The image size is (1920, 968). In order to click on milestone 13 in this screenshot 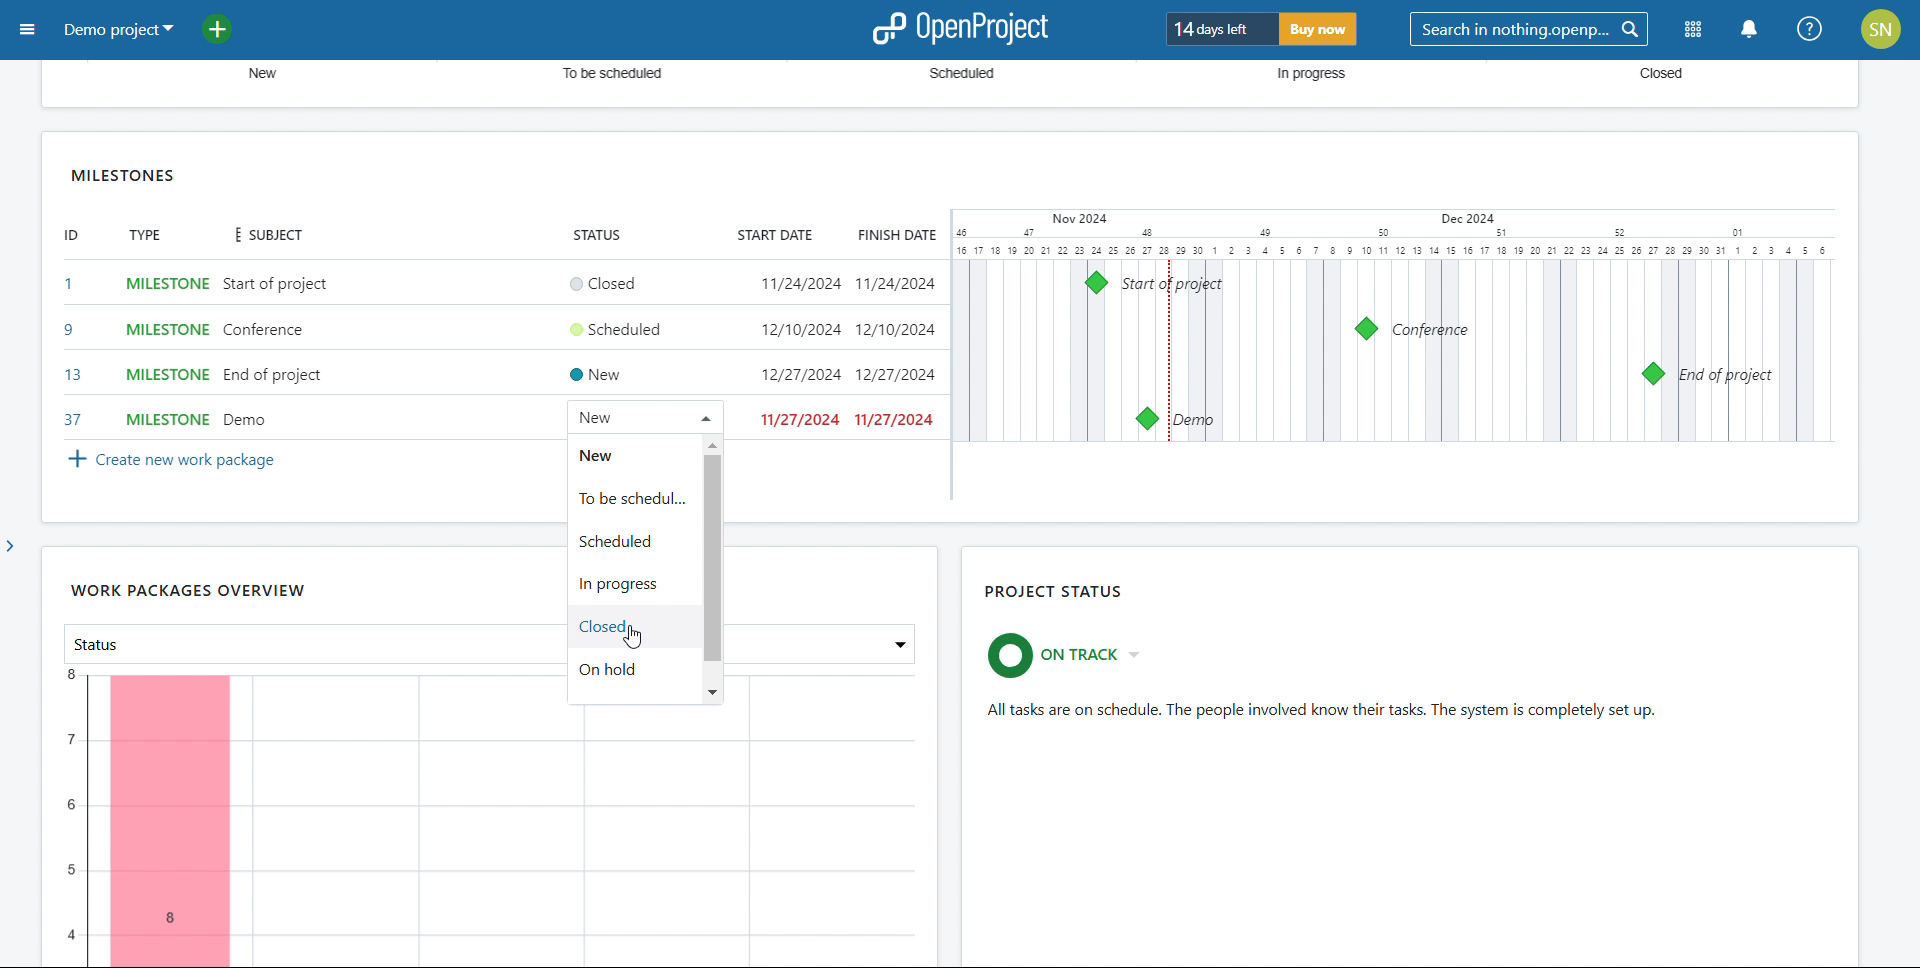, I will do `click(1655, 372)`.